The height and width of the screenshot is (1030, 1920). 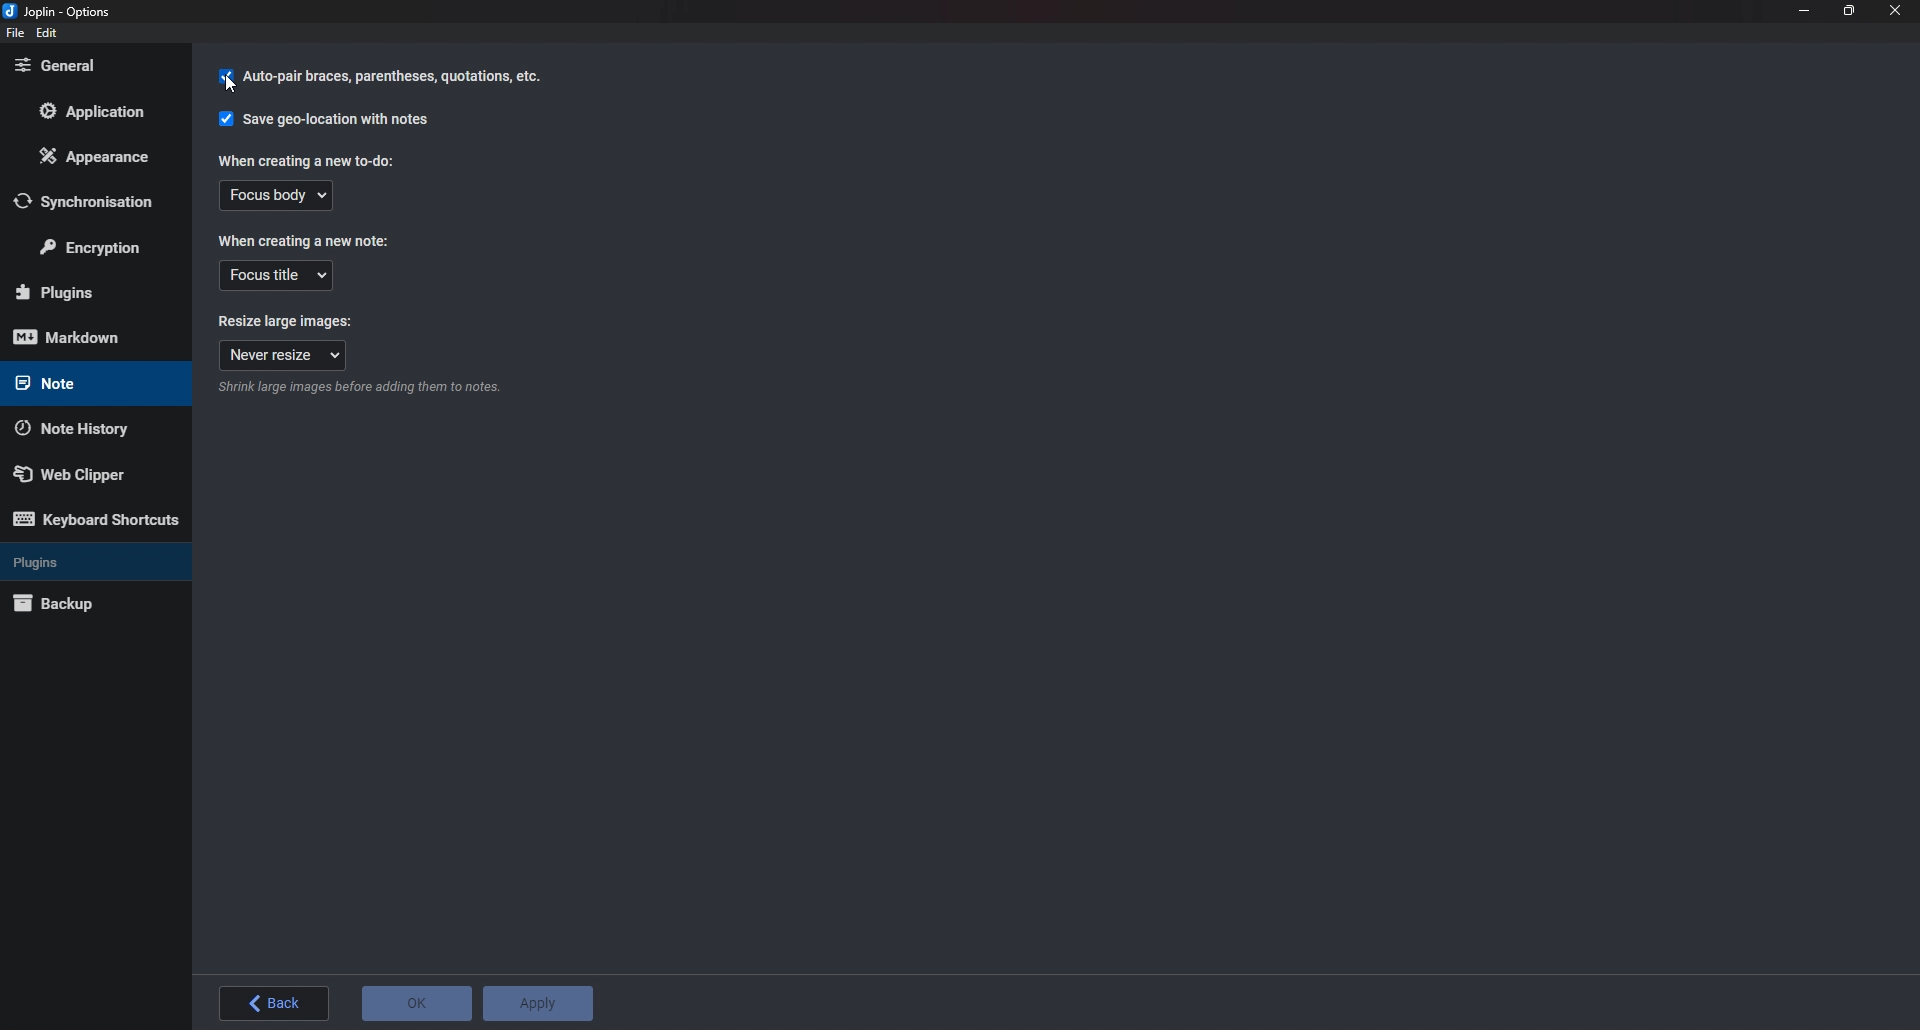 I want to click on Note history, so click(x=84, y=431).